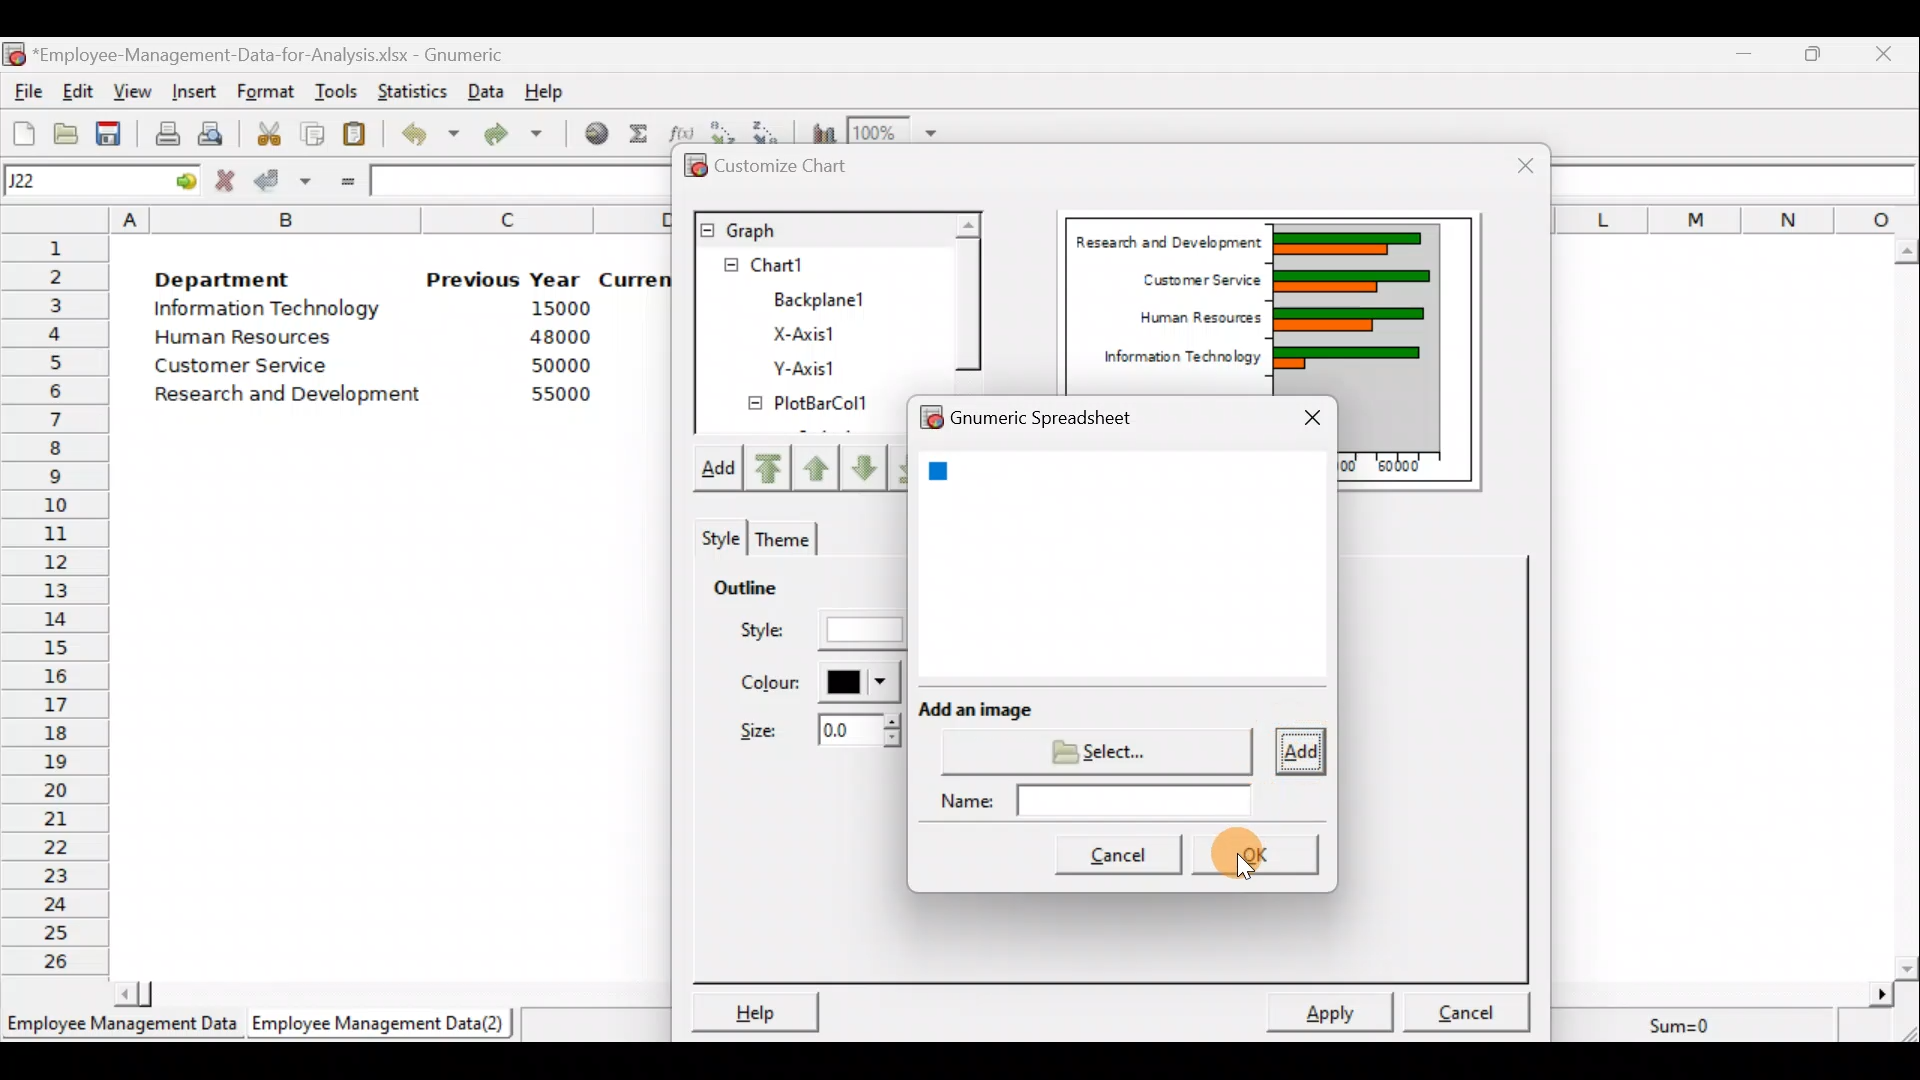 The width and height of the screenshot is (1920, 1080). What do you see at coordinates (1120, 858) in the screenshot?
I see `Cancel` at bounding box center [1120, 858].